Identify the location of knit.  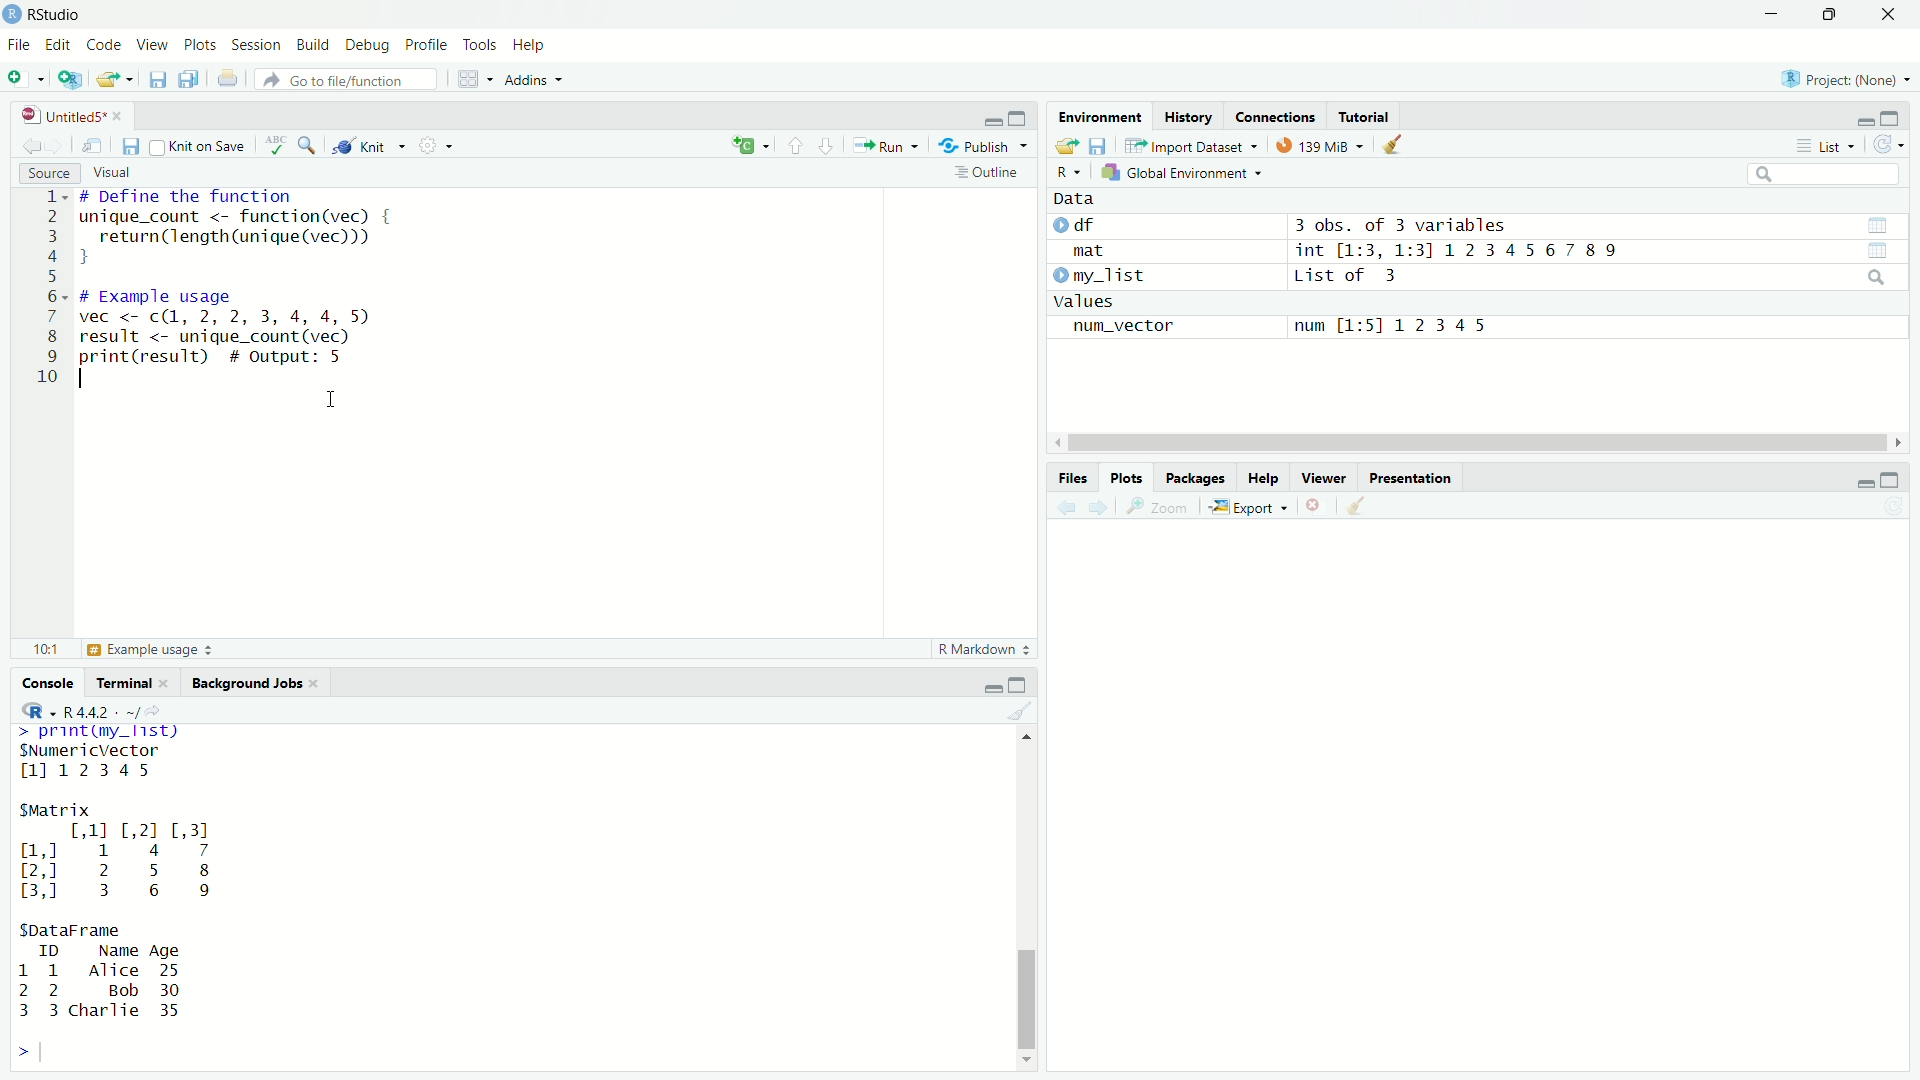
(369, 146).